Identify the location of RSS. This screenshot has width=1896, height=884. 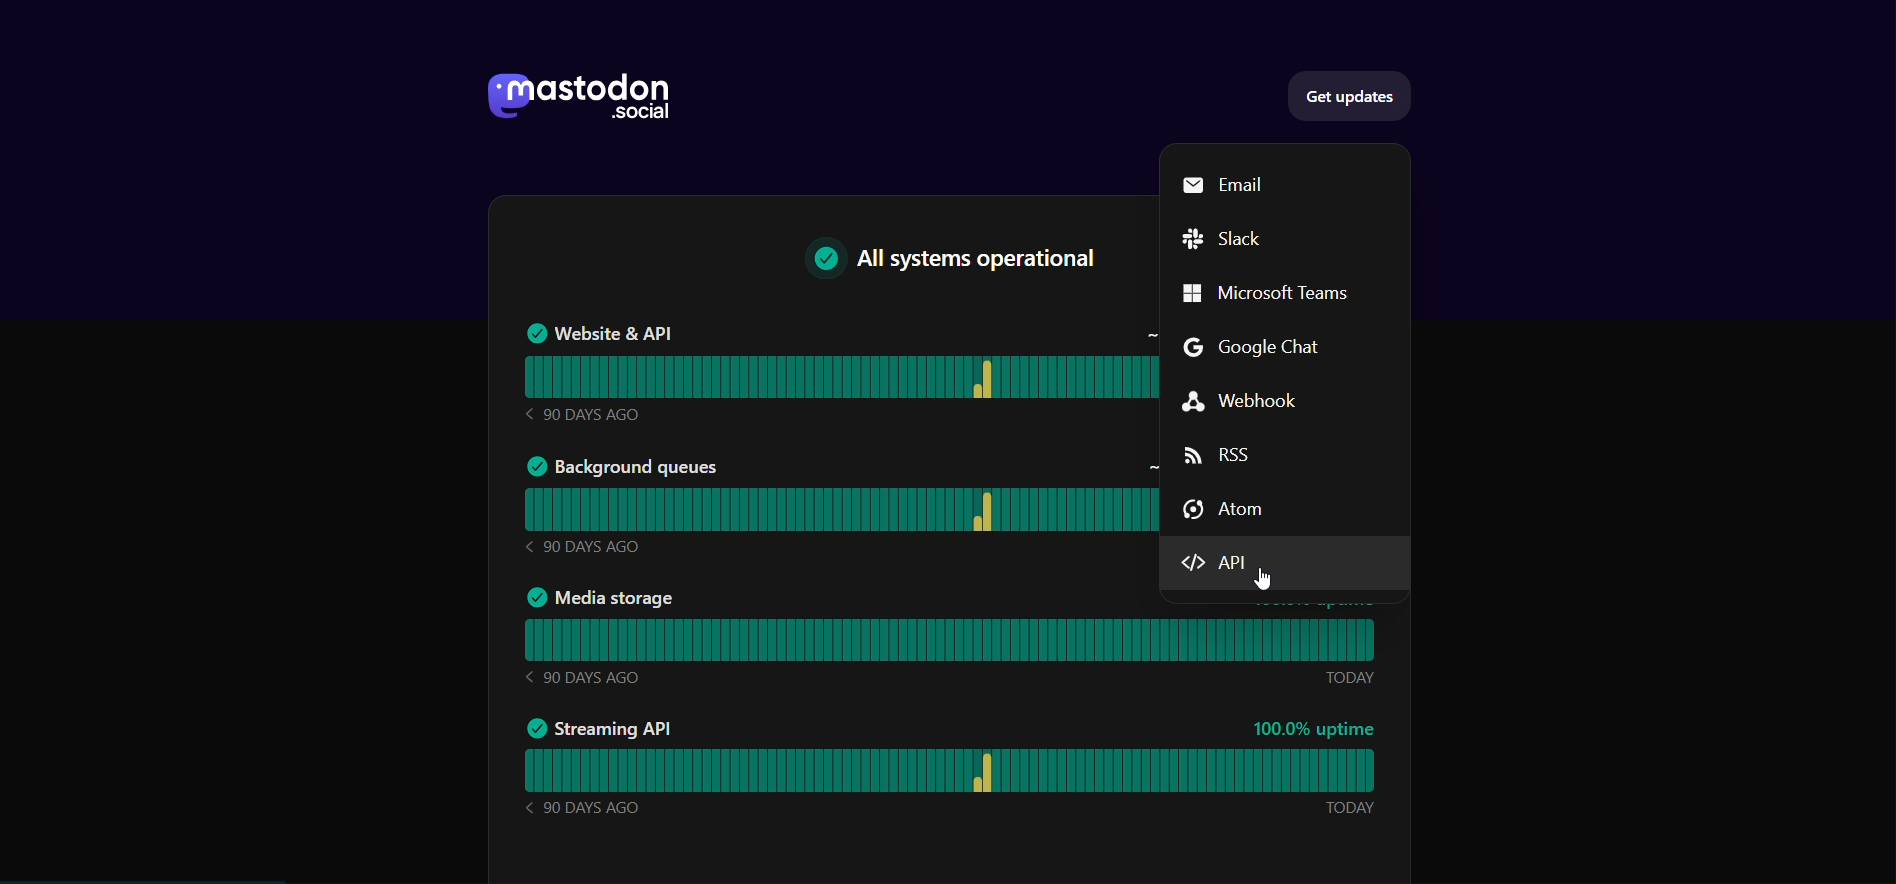
(1230, 456).